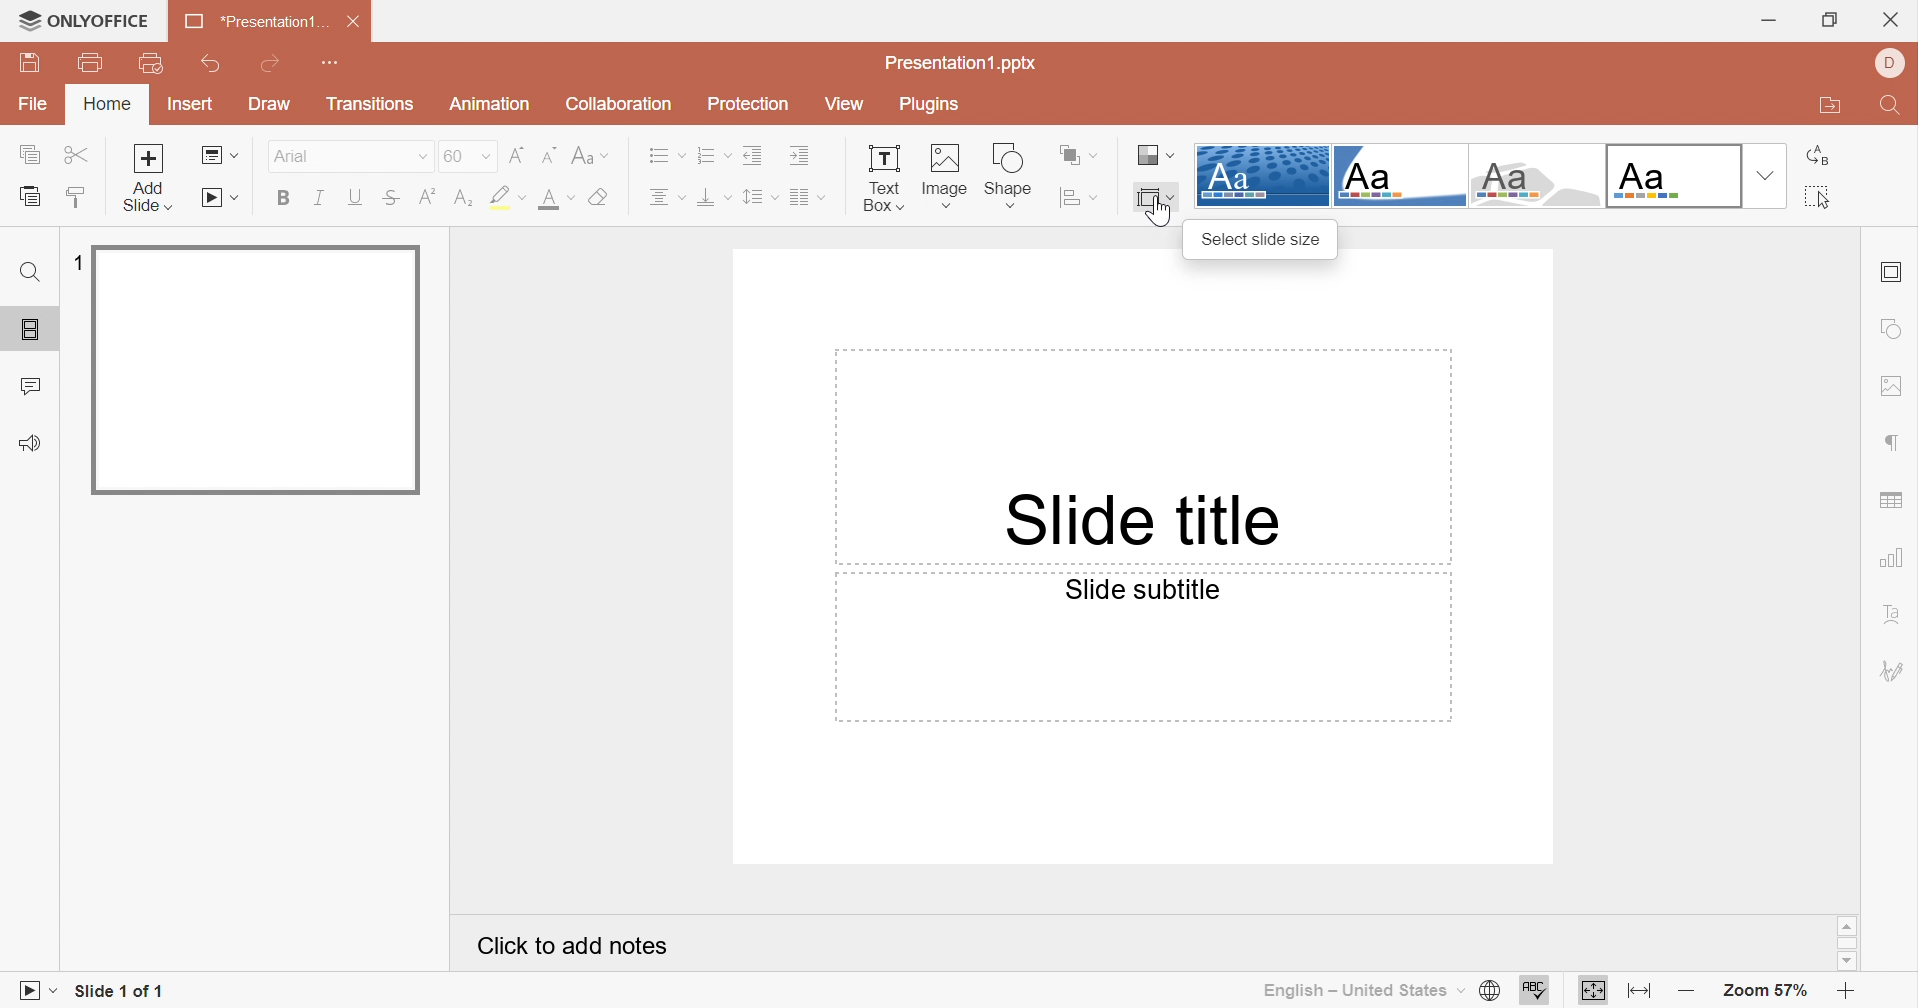 The width and height of the screenshot is (1918, 1008). What do you see at coordinates (193, 104) in the screenshot?
I see `Insert` at bounding box center [193, 104].